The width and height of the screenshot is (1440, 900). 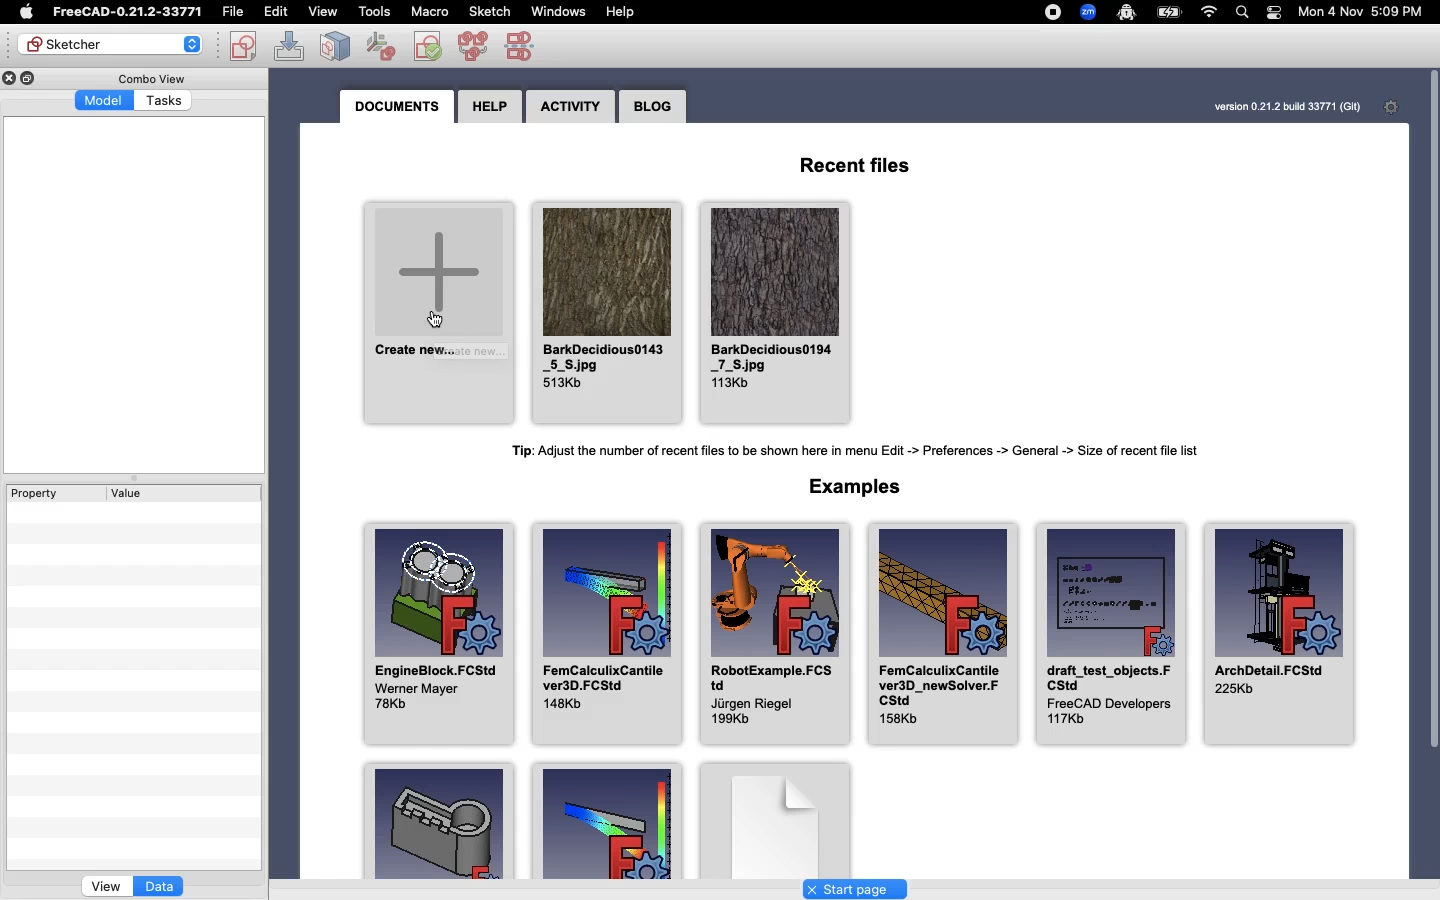 What do you see at coordinates (1361, 12) in the screenshot?
I see `Mon 4 Nov 5:09 PM` at bounding box center [1361, 12].